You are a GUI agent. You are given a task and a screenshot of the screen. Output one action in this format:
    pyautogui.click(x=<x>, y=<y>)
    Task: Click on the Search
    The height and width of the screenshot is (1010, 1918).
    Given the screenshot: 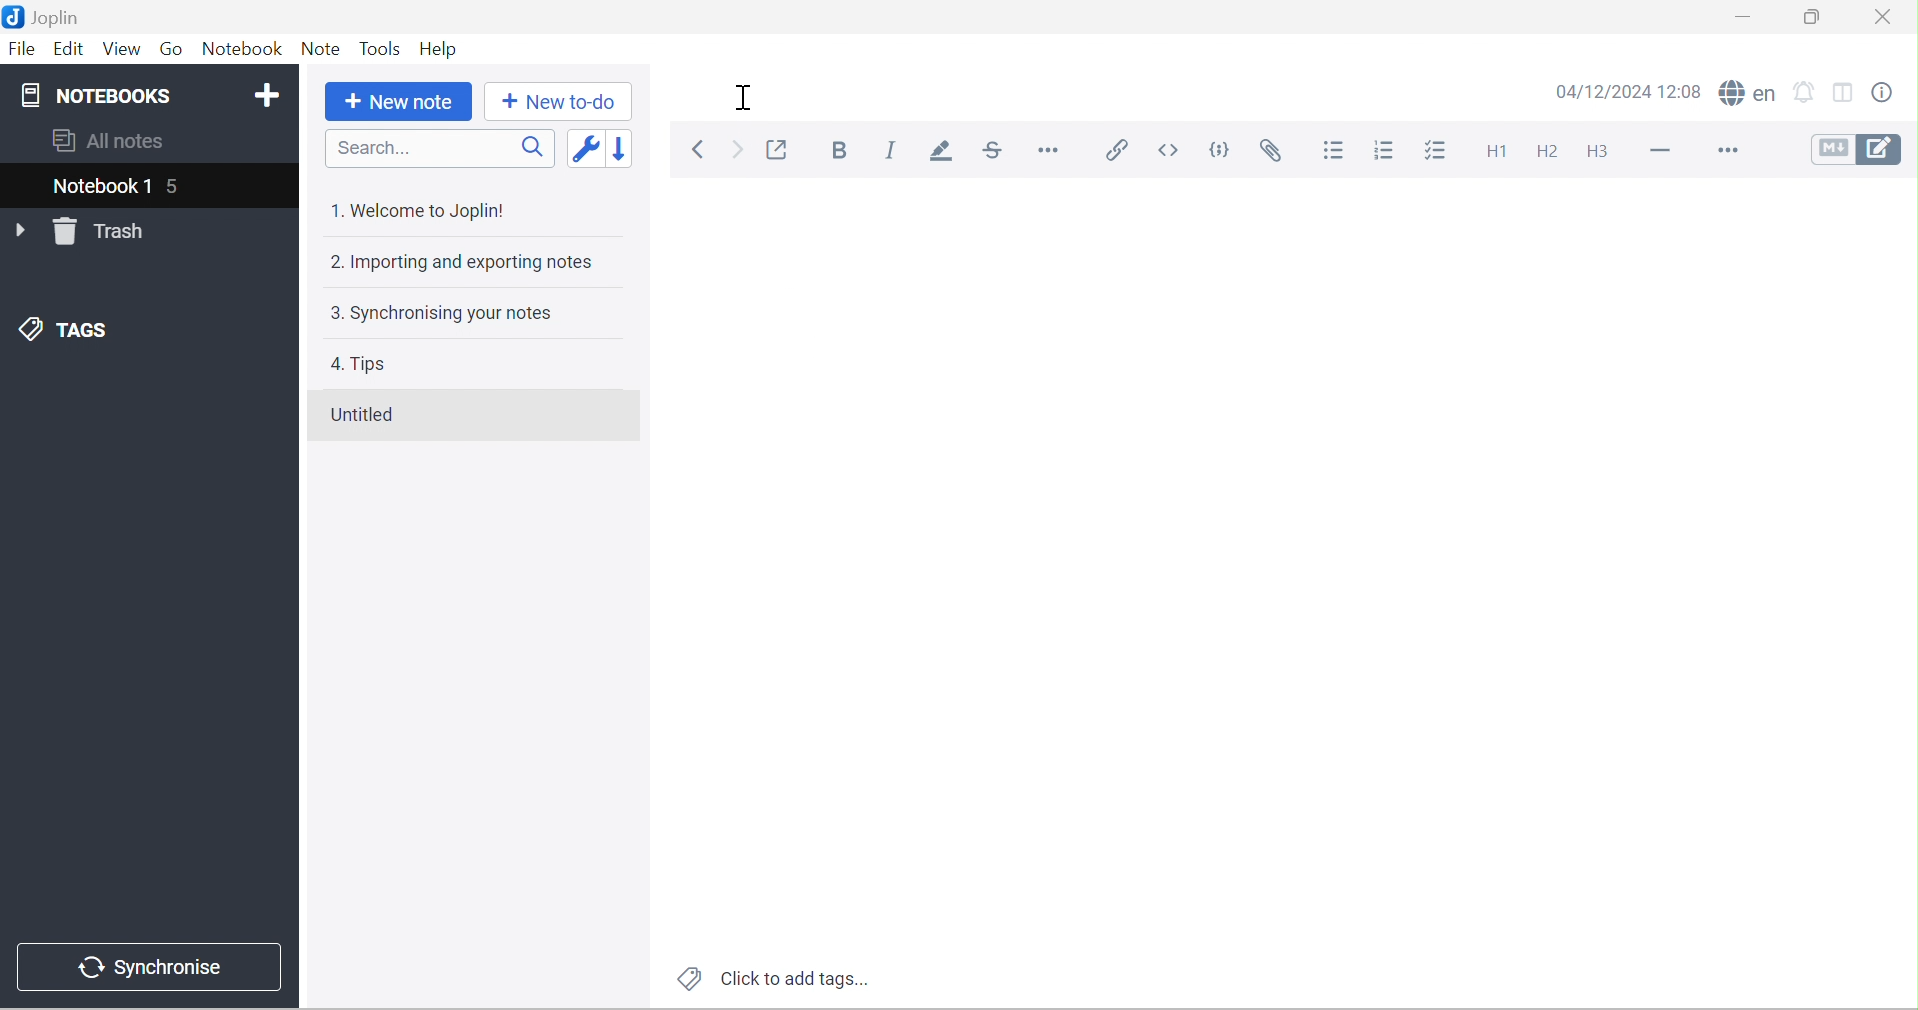 What is the action you would take?
    pyautogui.click(x=442, y=150)
    